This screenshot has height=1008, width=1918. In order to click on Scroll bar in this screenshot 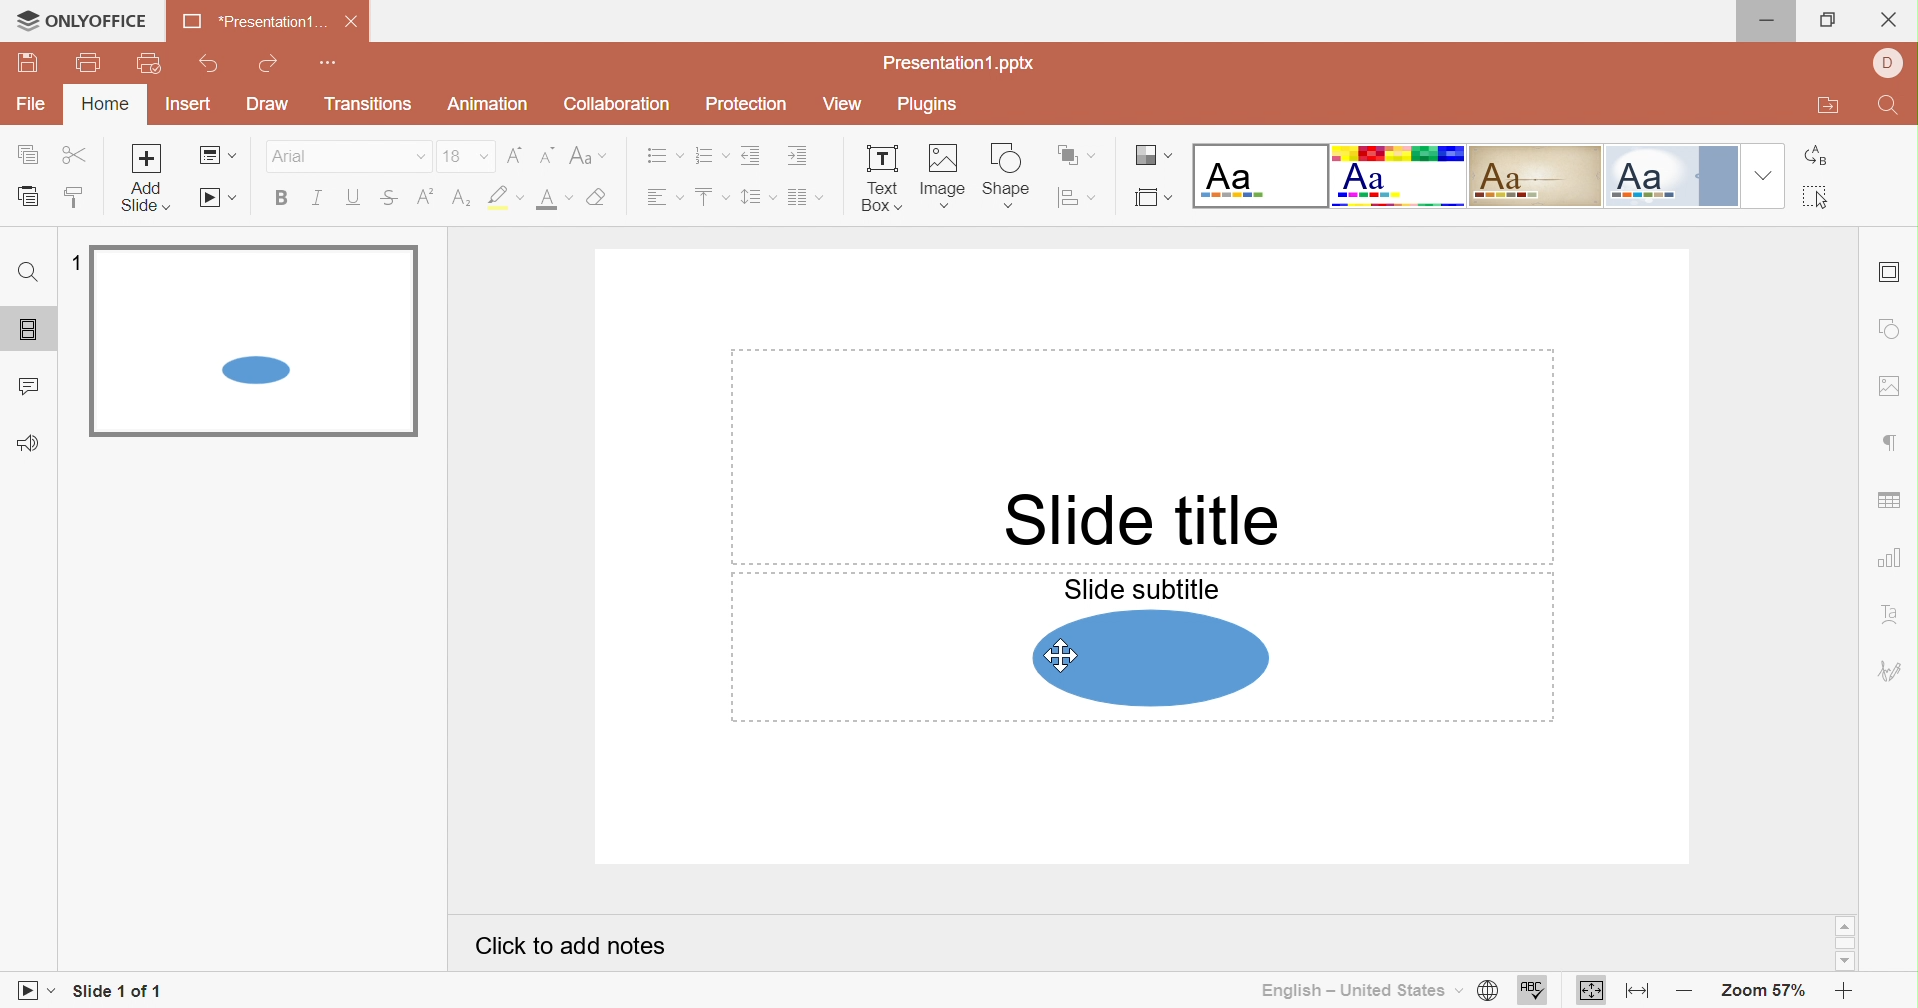, I will do `click(1845, 942)`.